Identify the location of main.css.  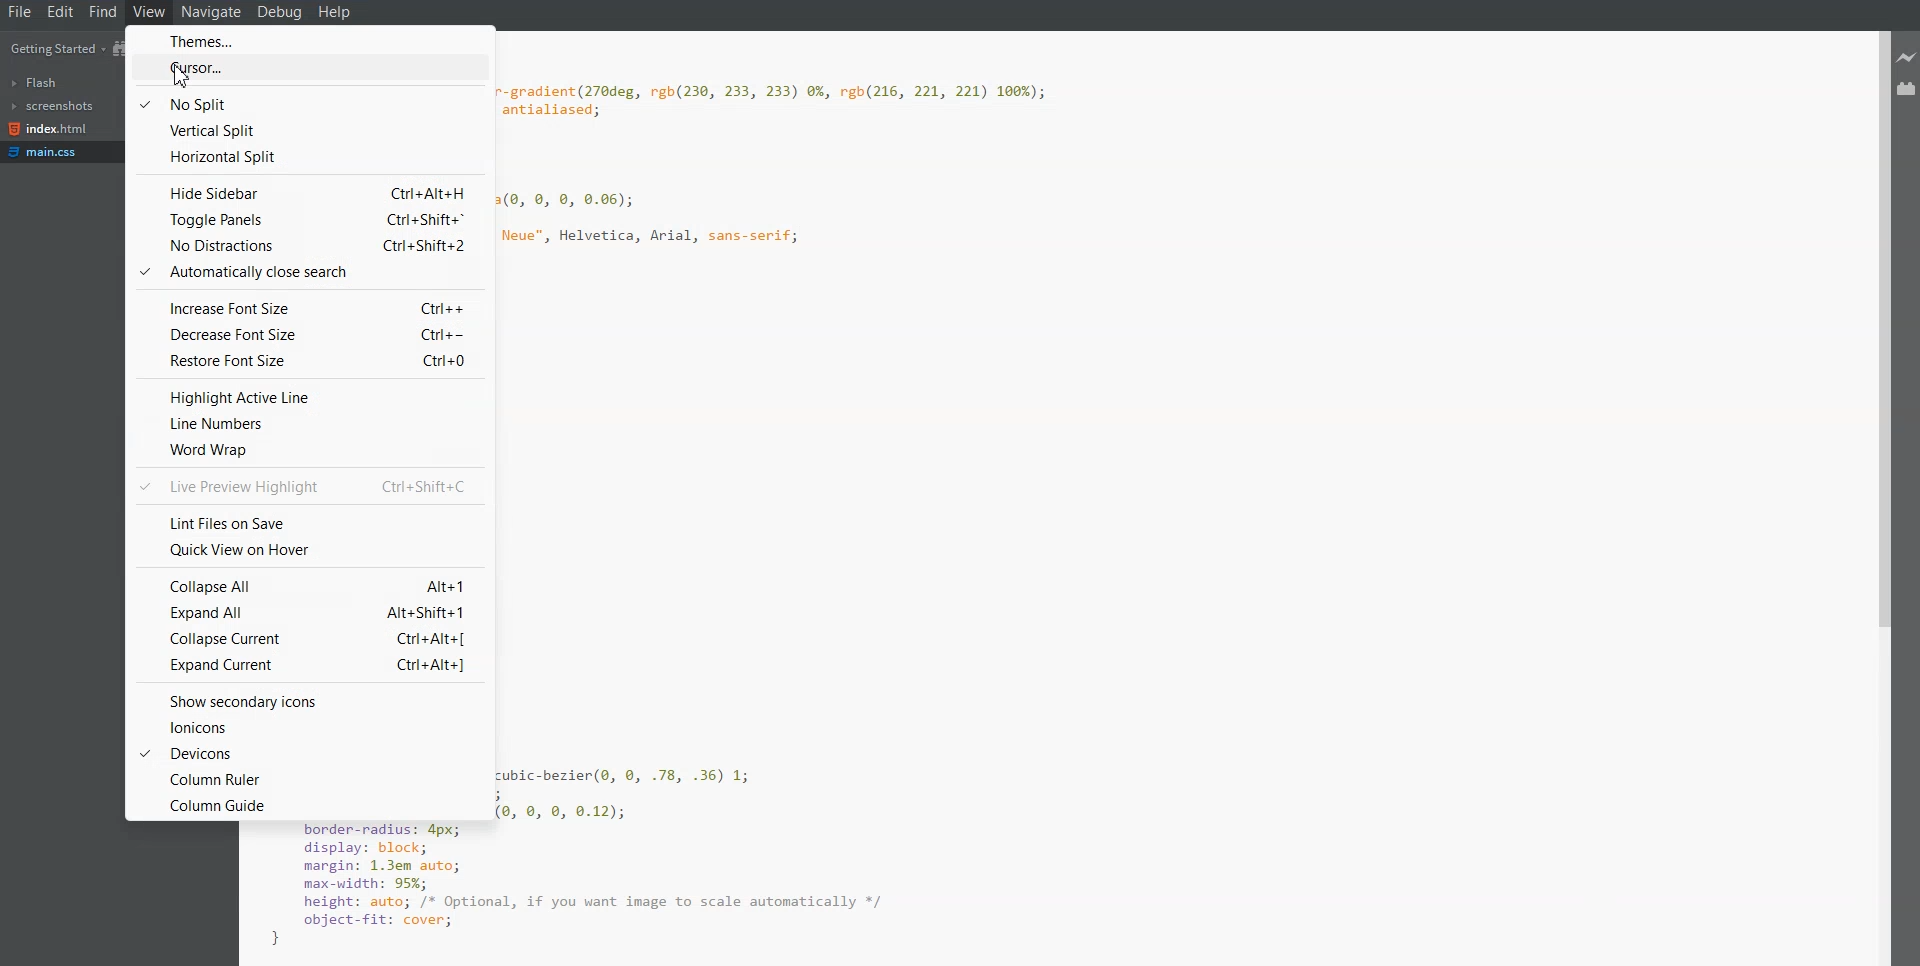
(49, 152).